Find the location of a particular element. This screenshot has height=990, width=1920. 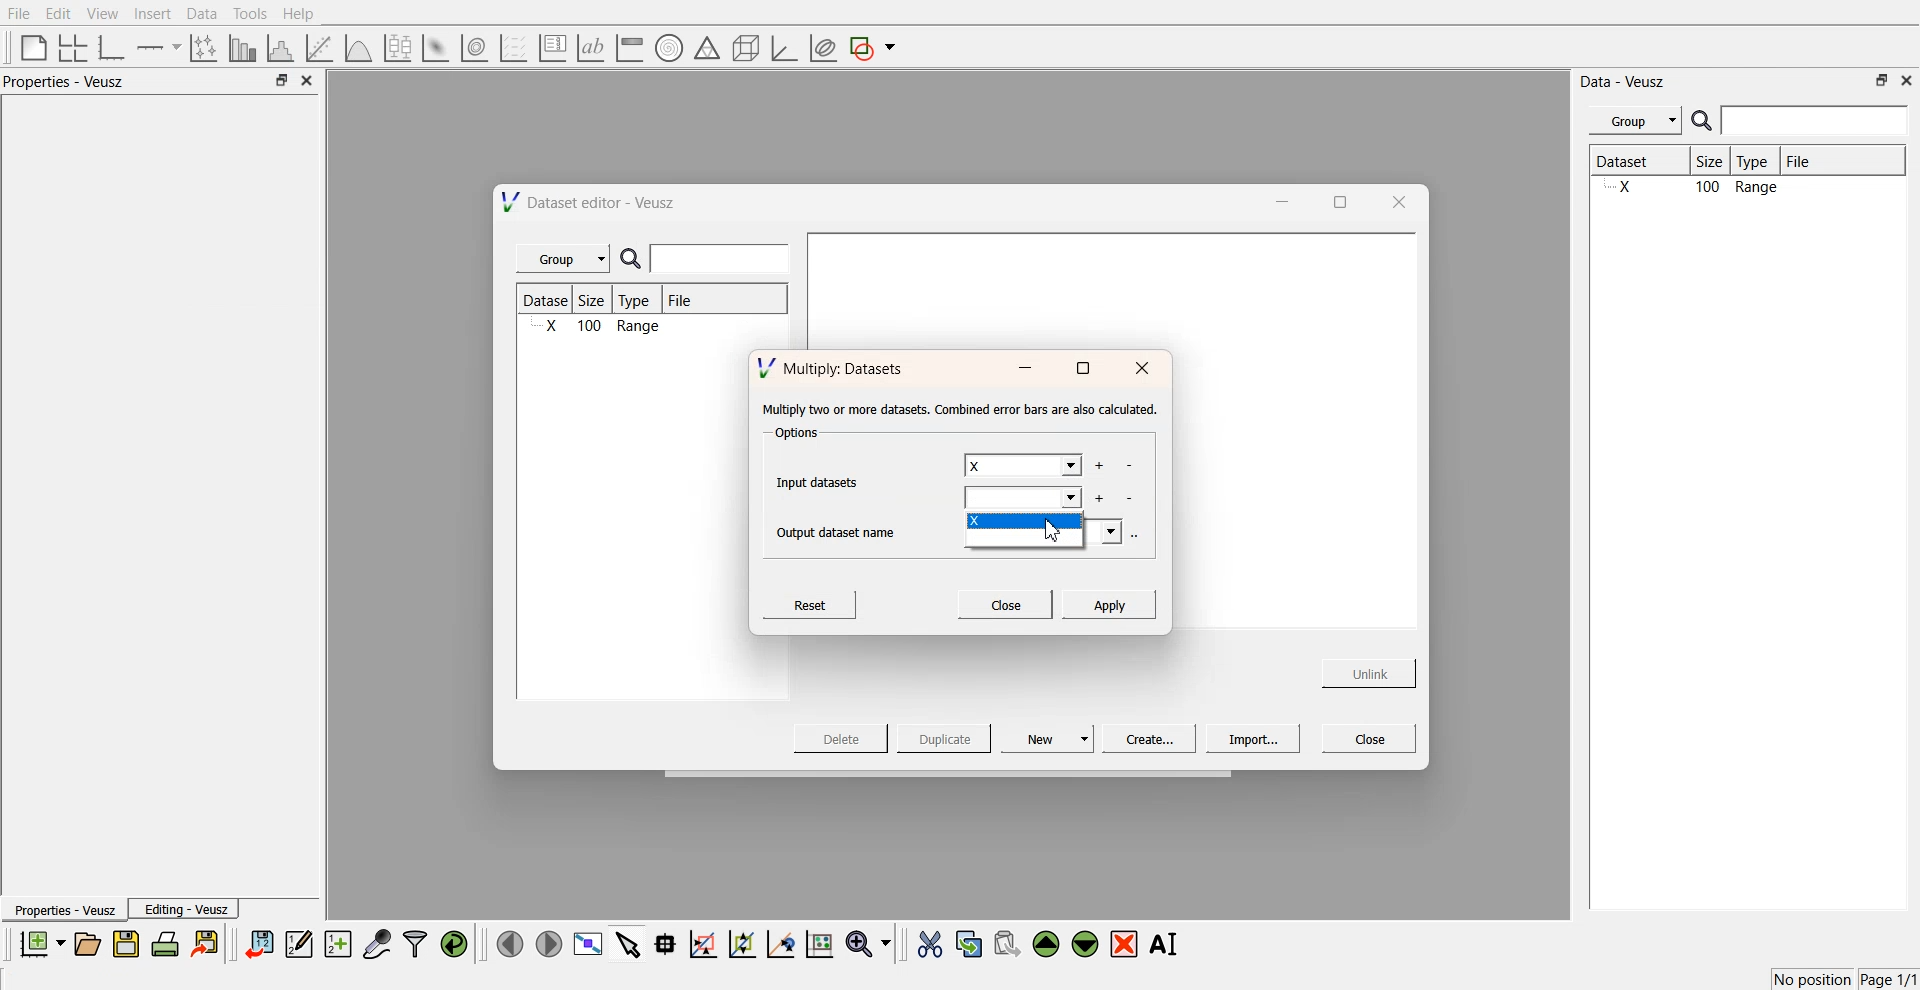

export is located at coordinates (207, 943).